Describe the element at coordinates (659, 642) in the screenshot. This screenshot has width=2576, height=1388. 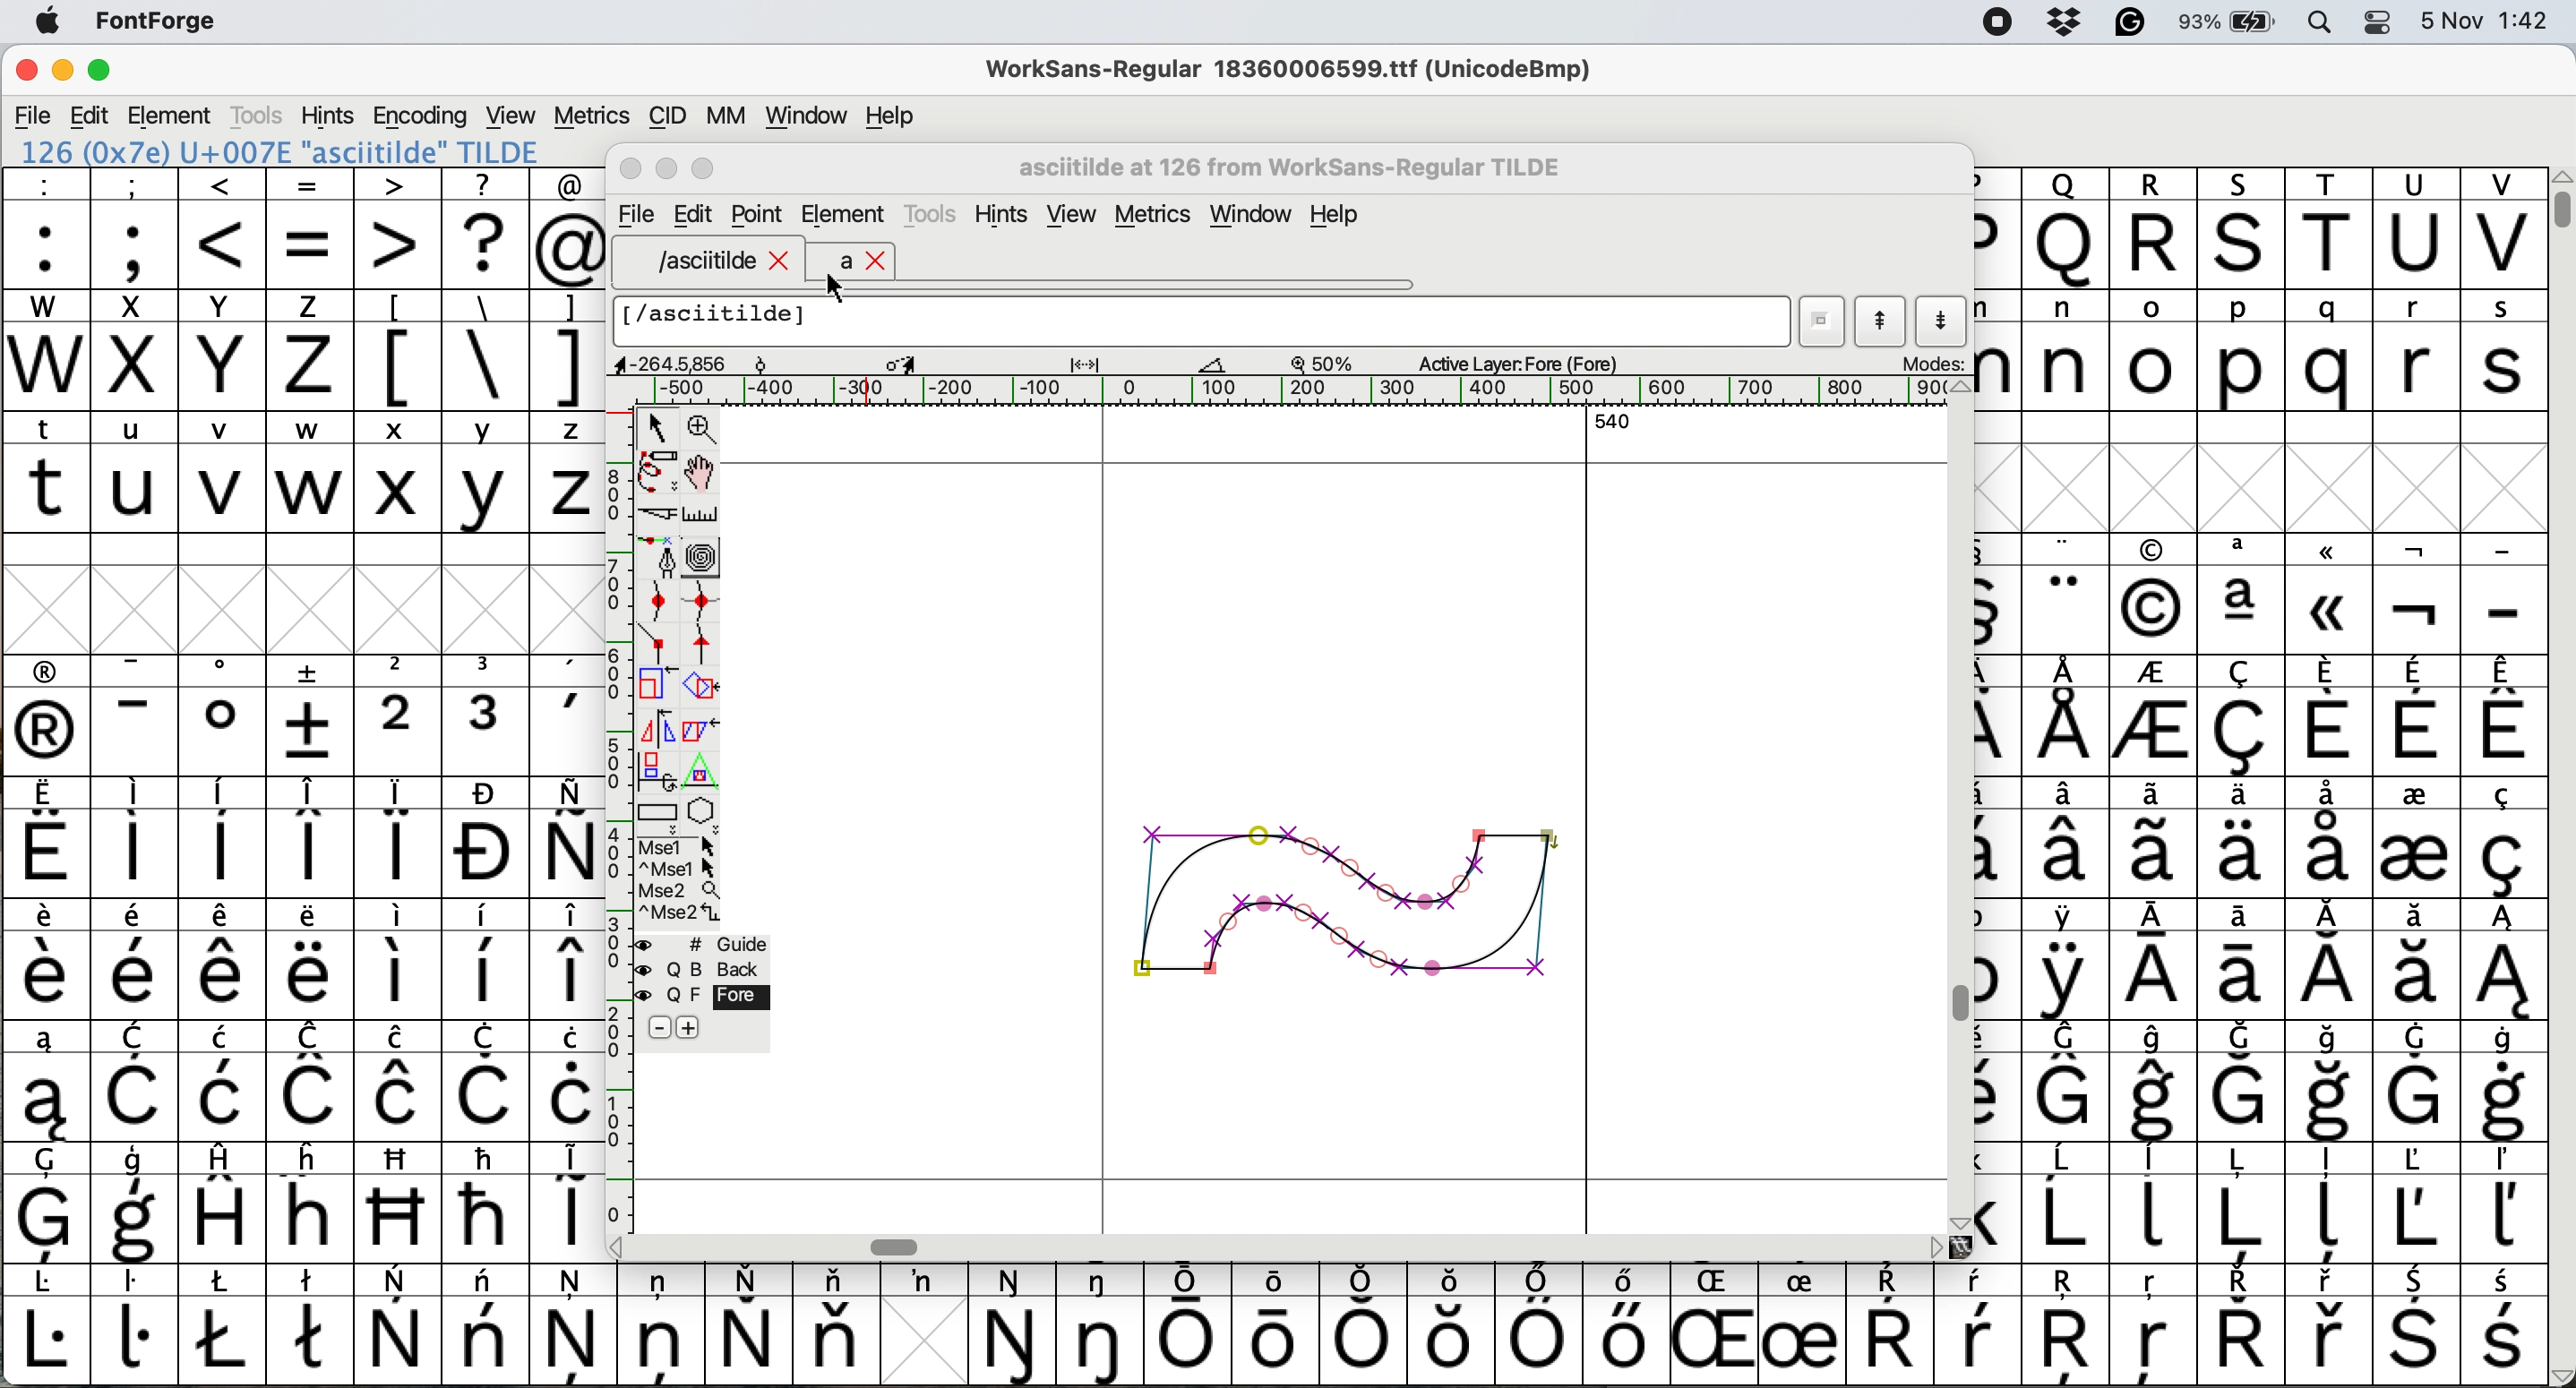
I see `add a comer point` at that location.